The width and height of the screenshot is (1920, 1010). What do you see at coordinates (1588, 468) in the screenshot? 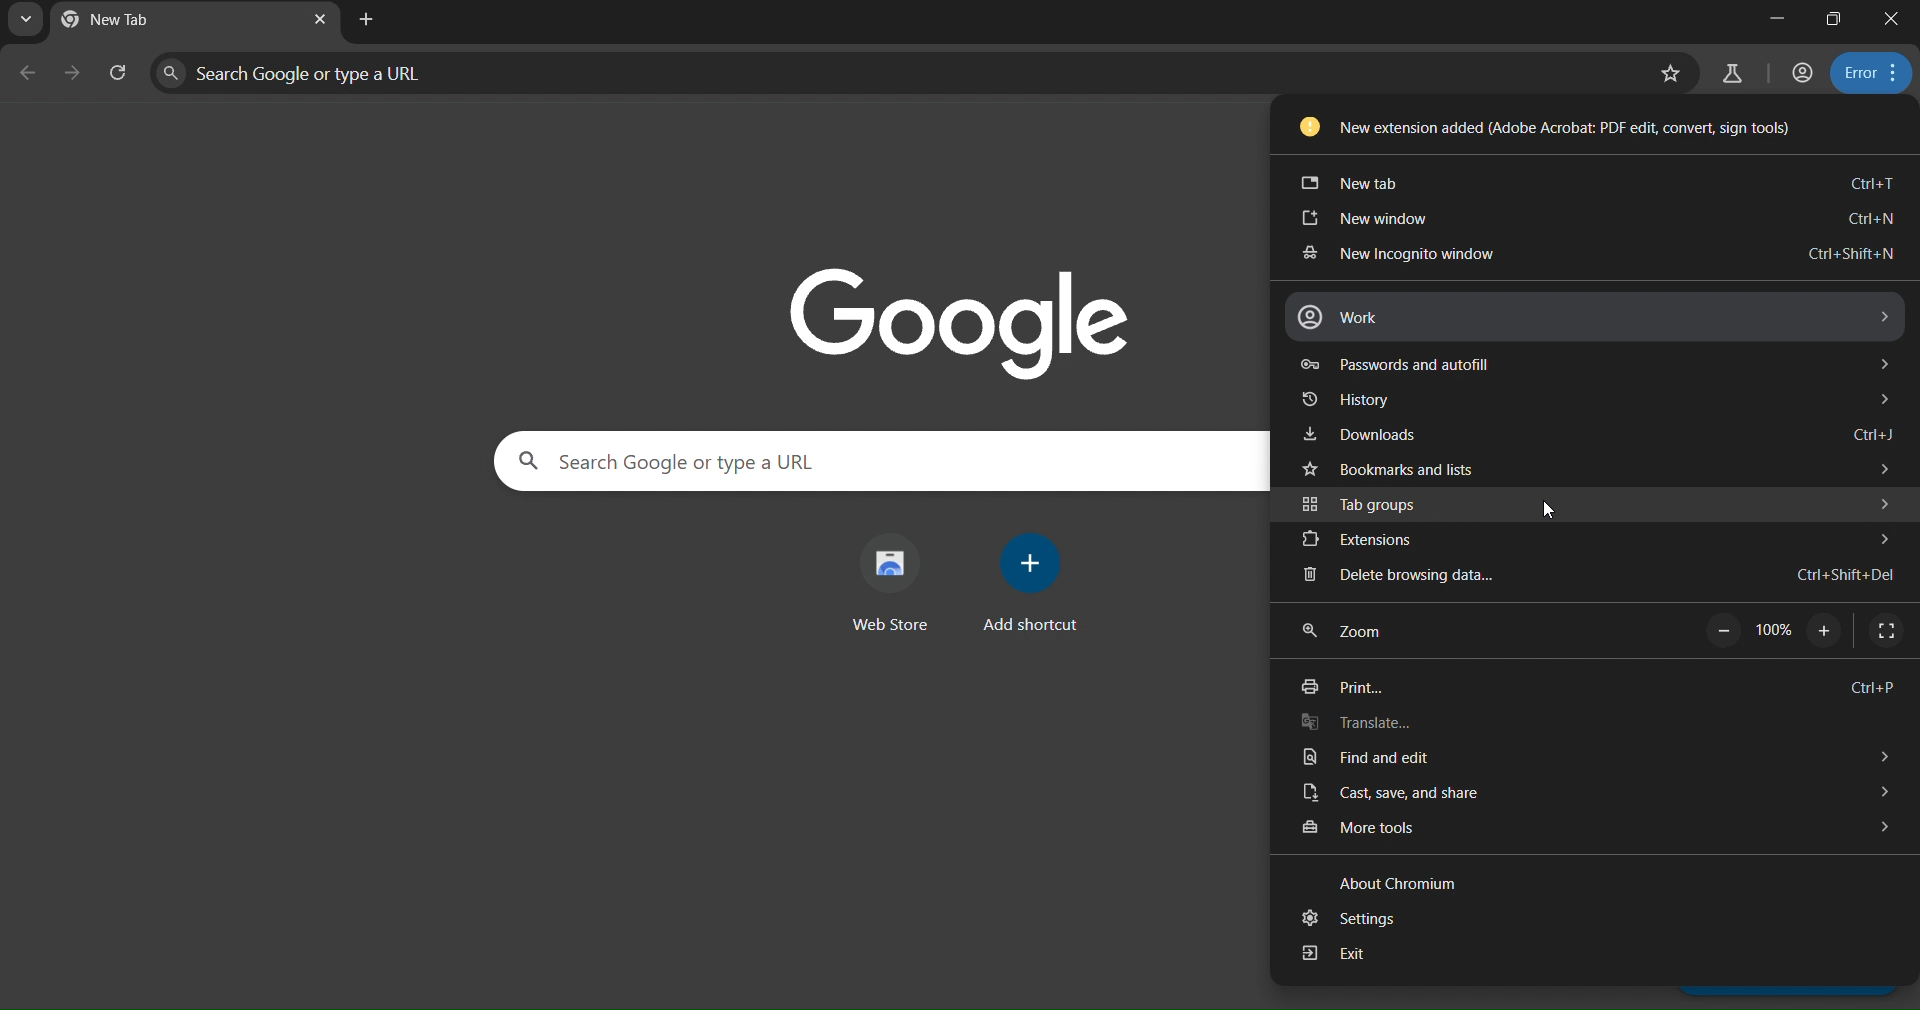
I see `bookmarks and lists` at bounding box center [1588, 468].